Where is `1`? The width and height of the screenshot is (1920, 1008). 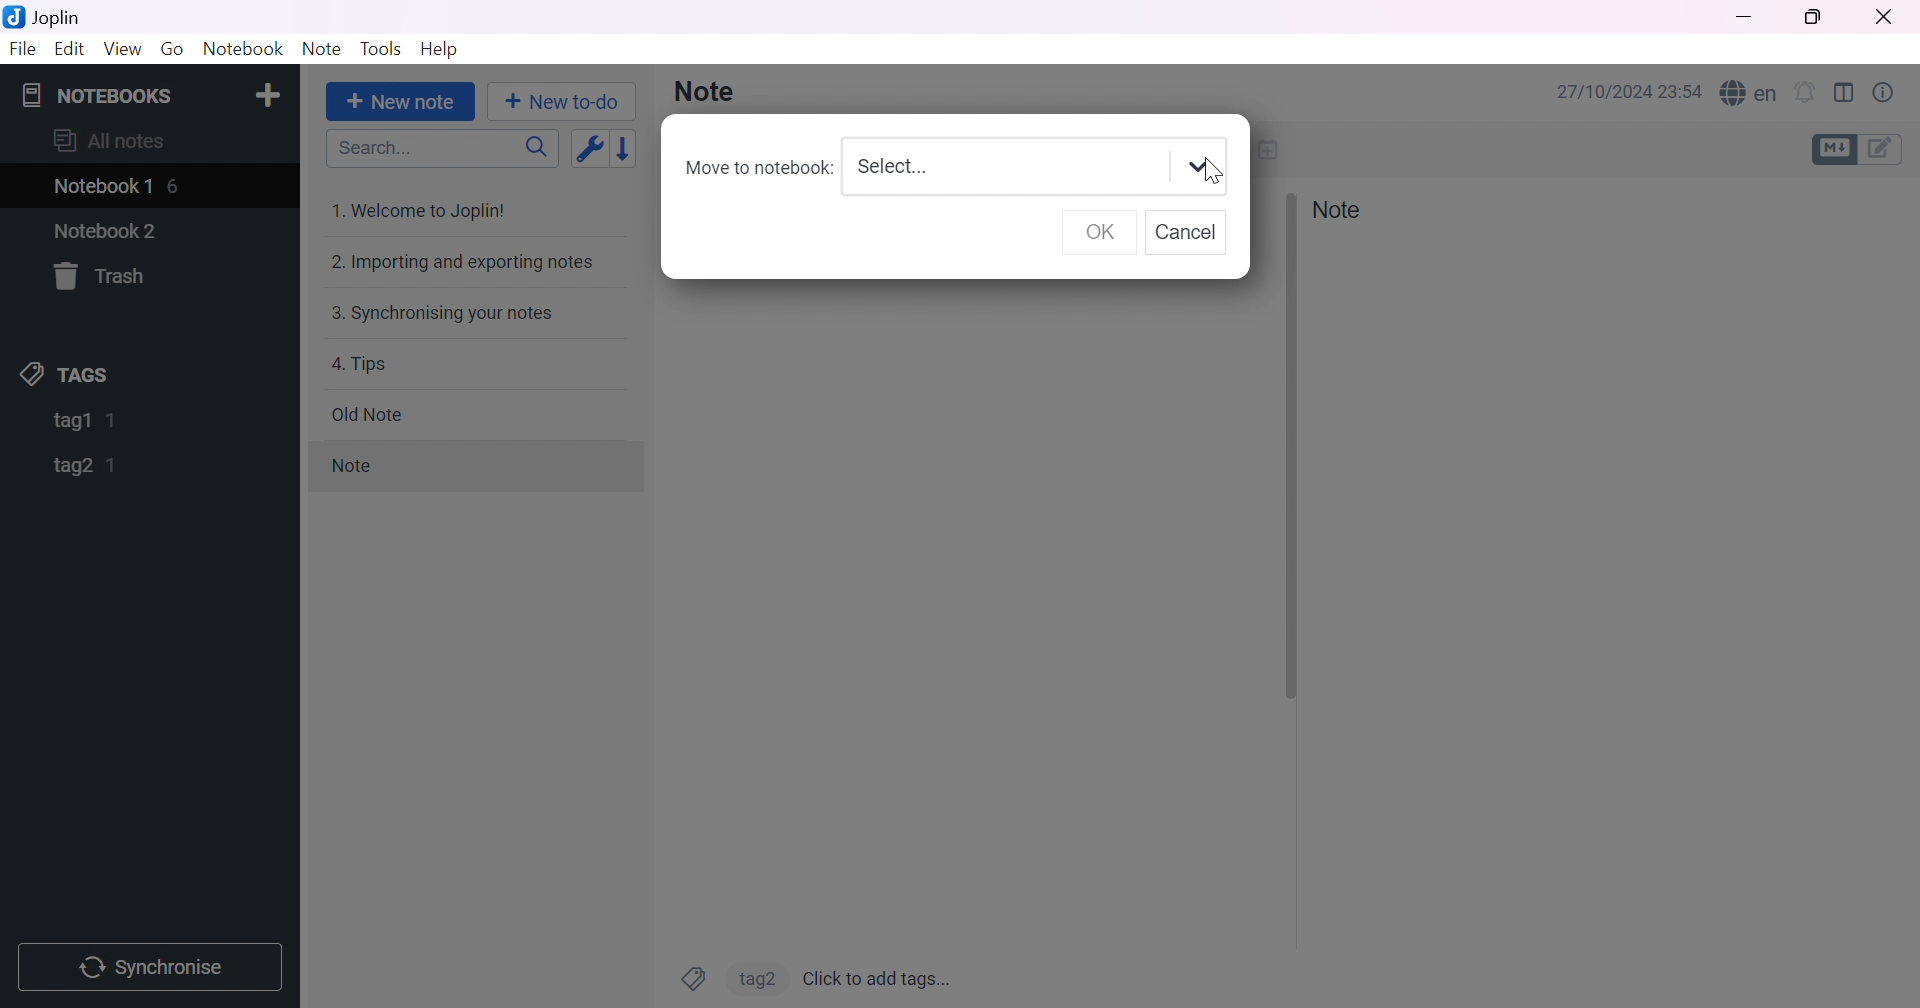
1 is located at coordinates (112, 466).